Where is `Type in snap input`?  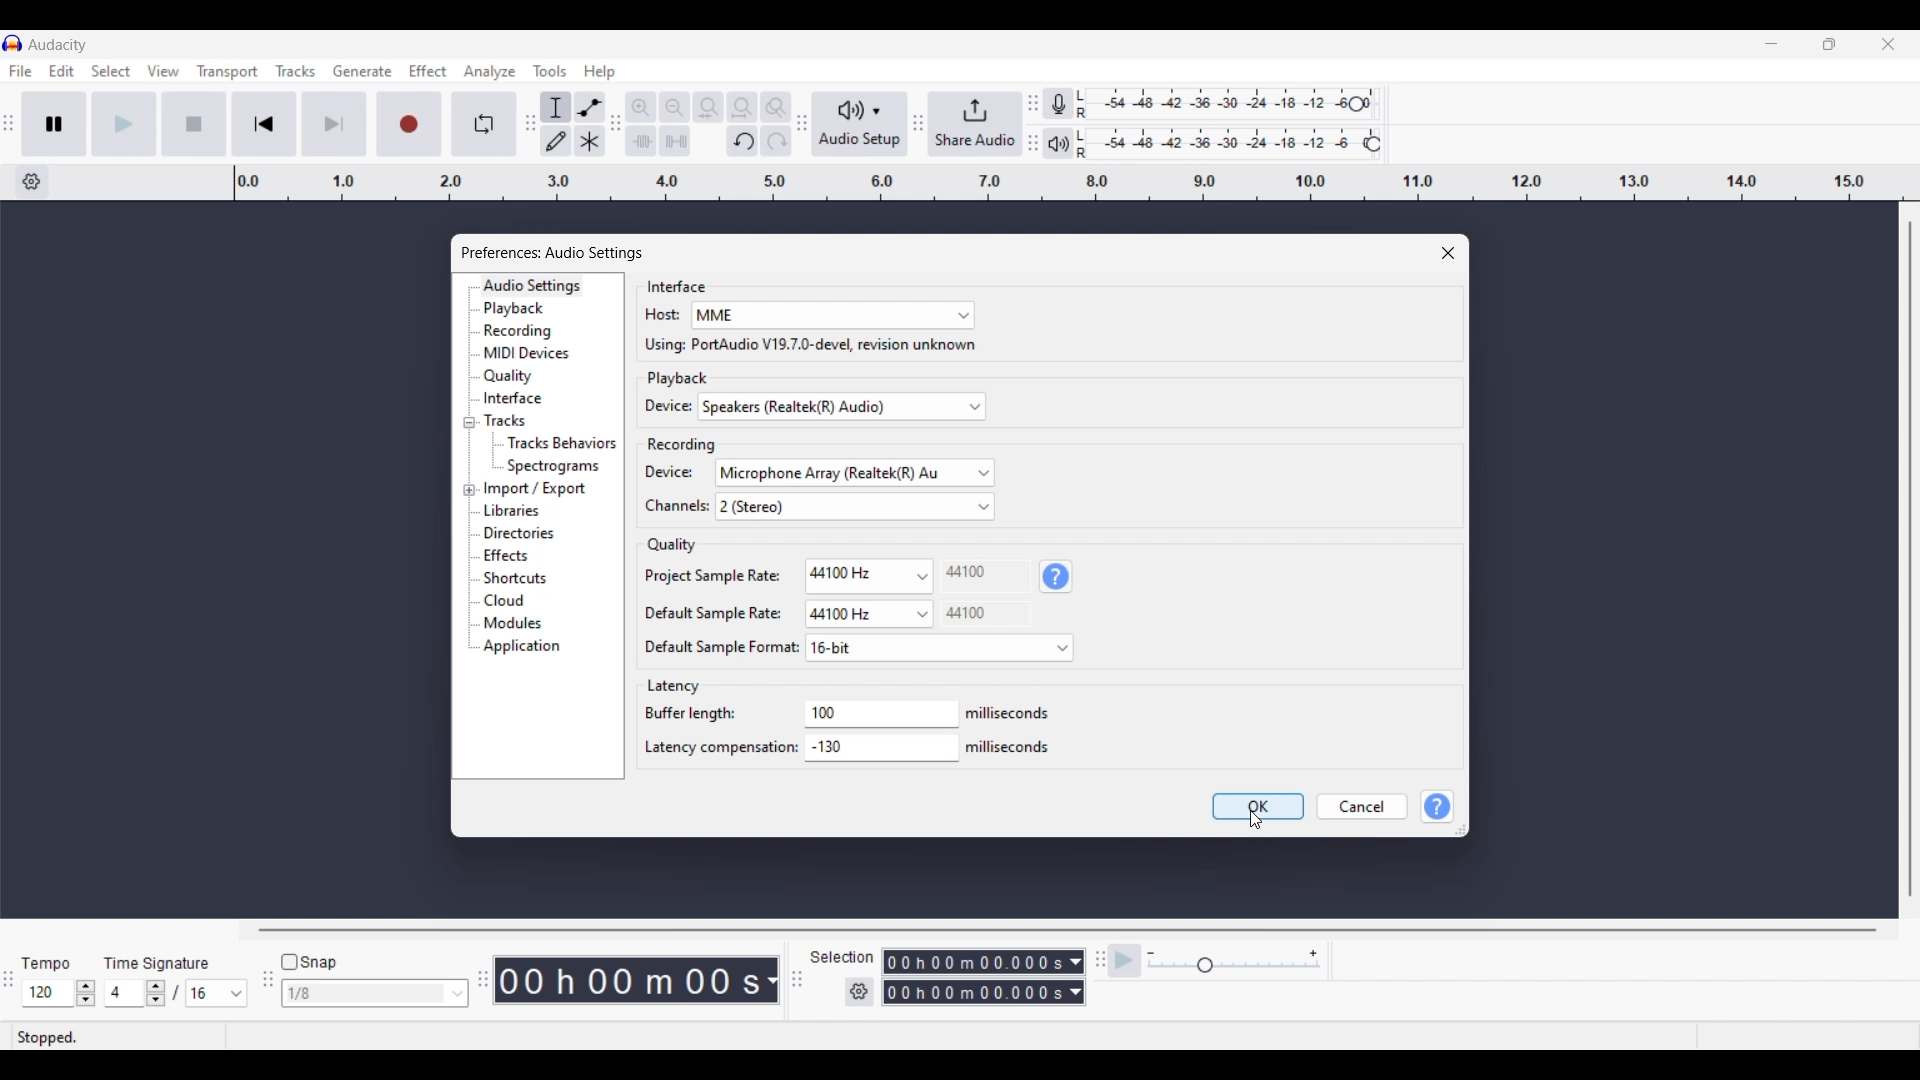
Type in snap input is located at coordinates (365, 994).